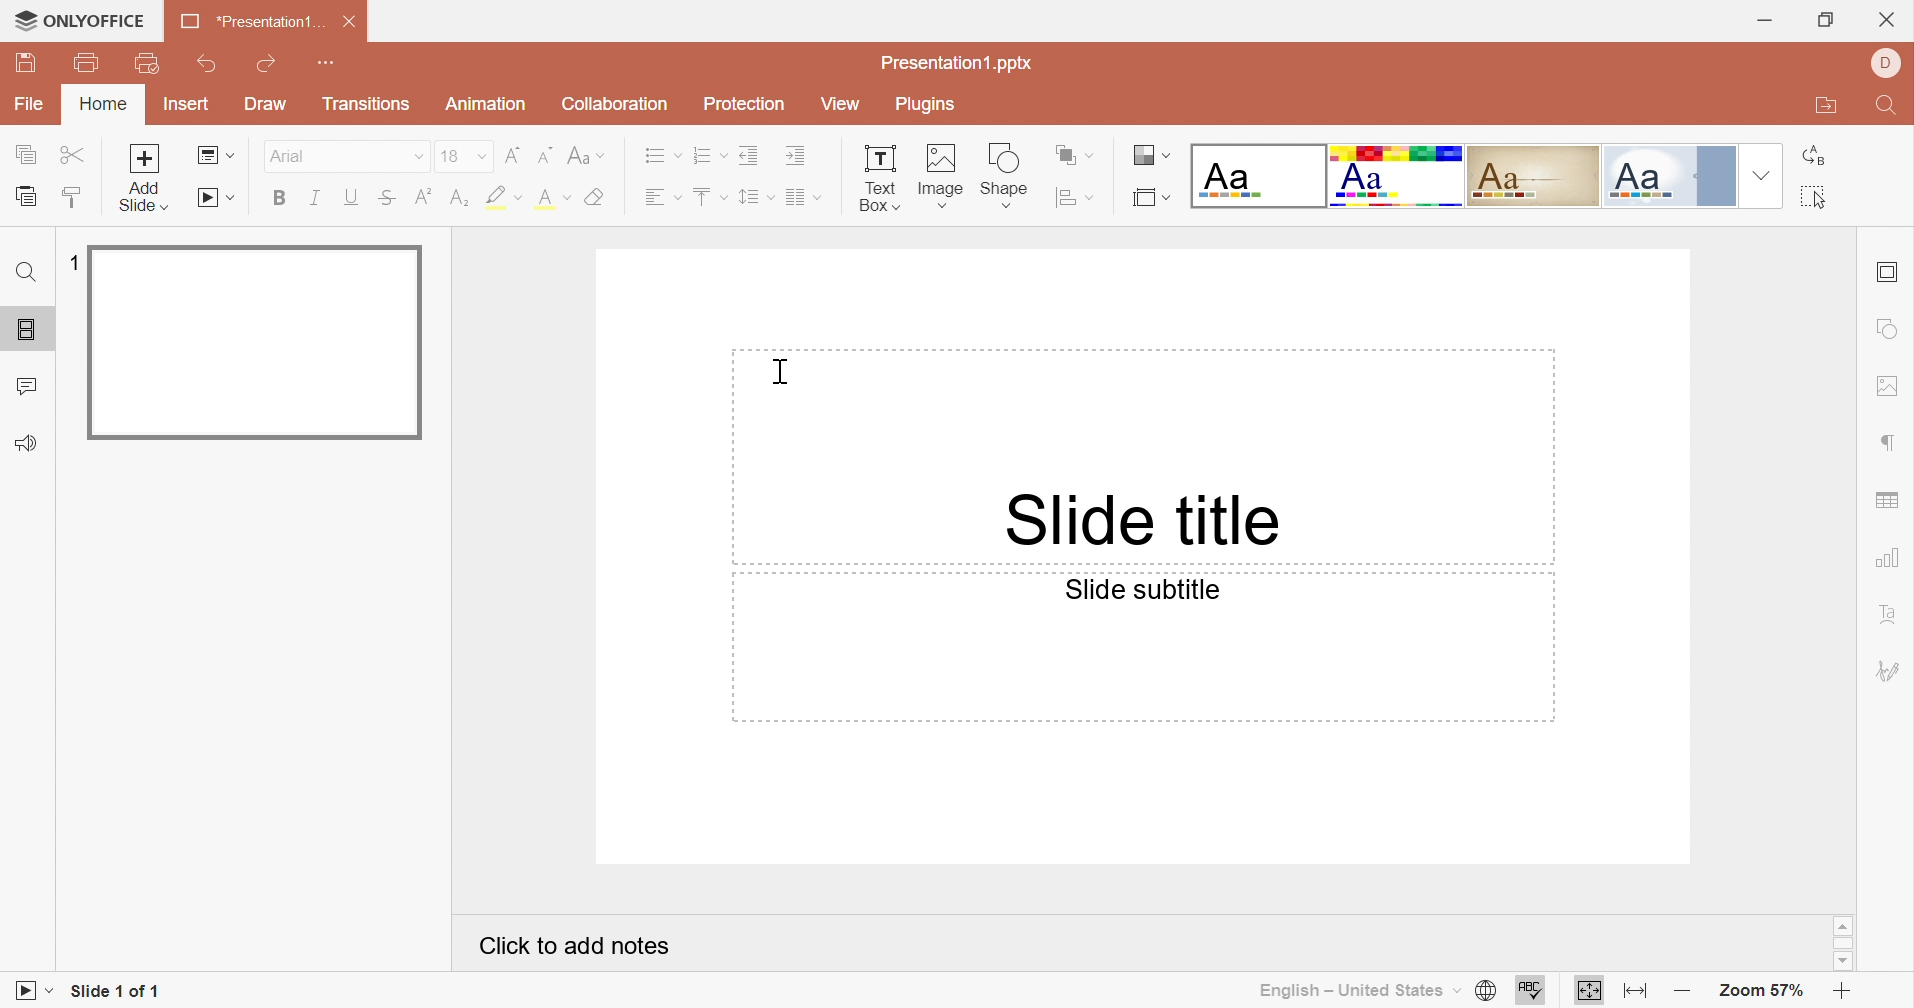 This screenshot has height=1008, width=1914. Describe the element at coordinates (145, 177) in the screenshot. I see `Add slide` at that location.